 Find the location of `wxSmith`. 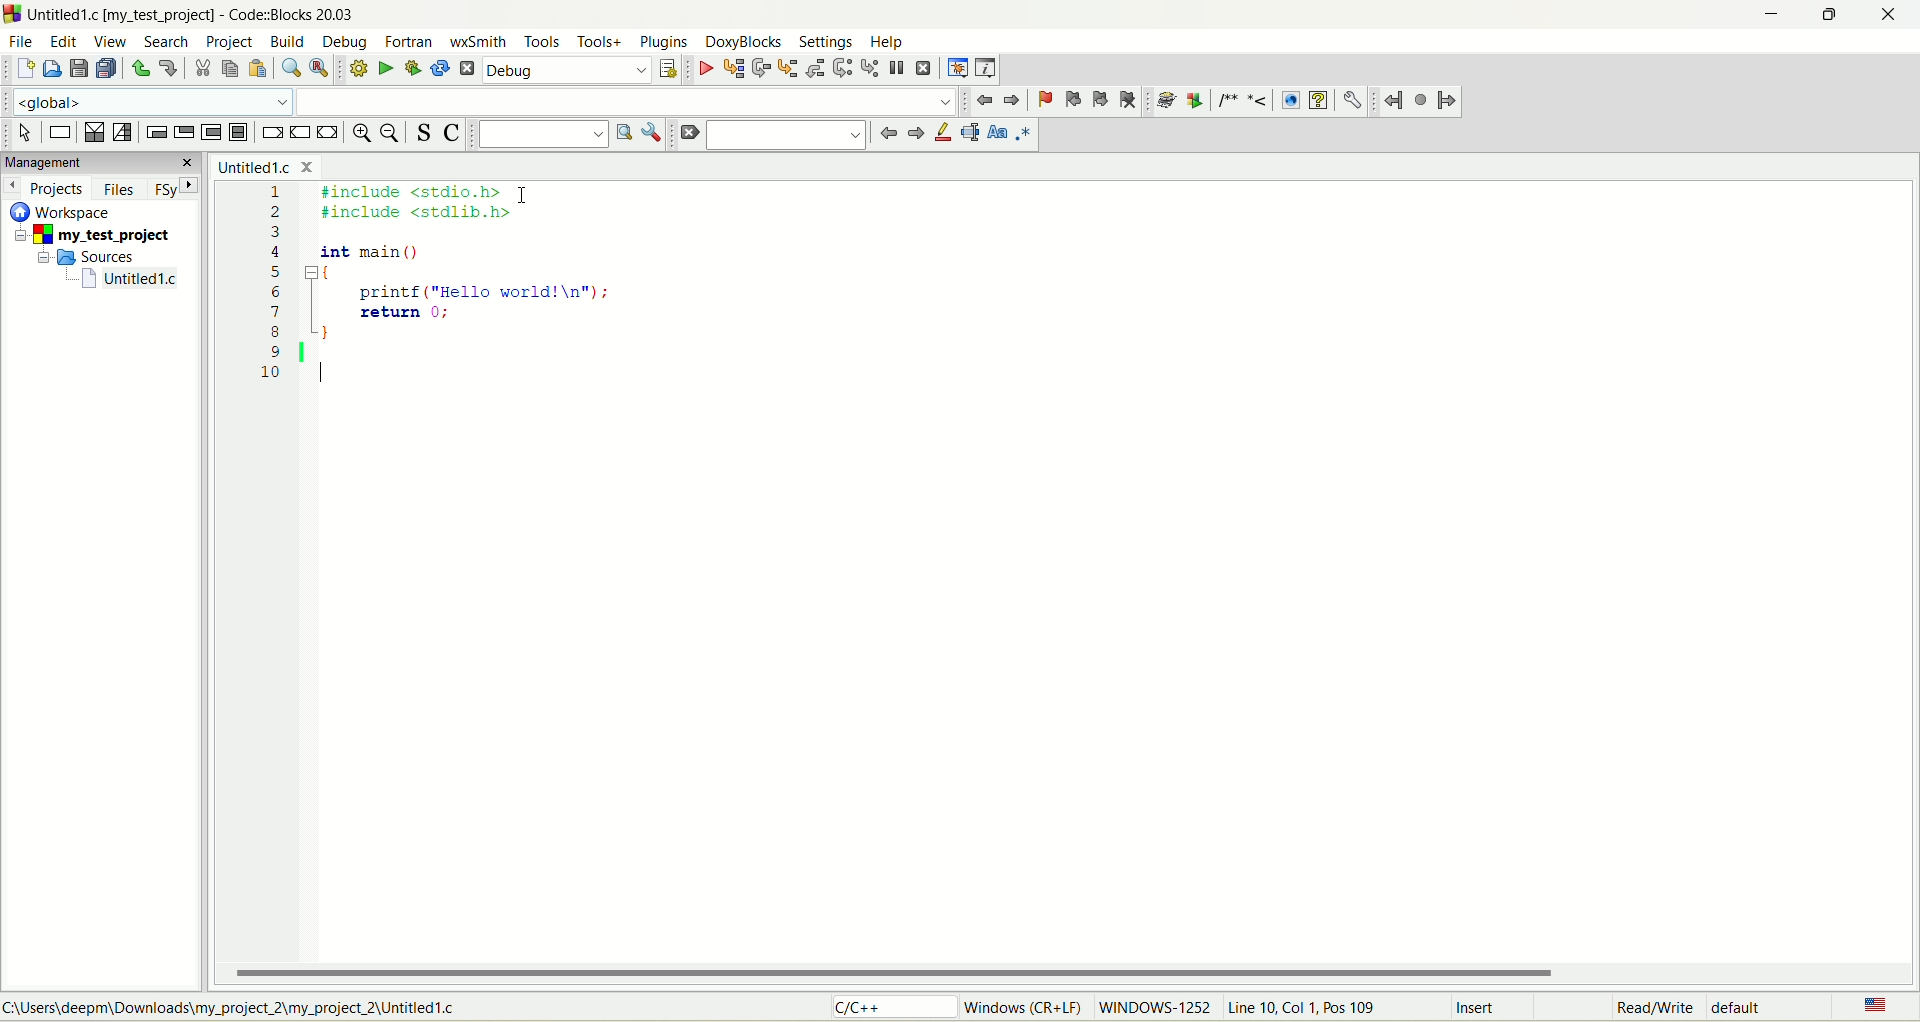

wxSmith is located at coordinates (481, 40).